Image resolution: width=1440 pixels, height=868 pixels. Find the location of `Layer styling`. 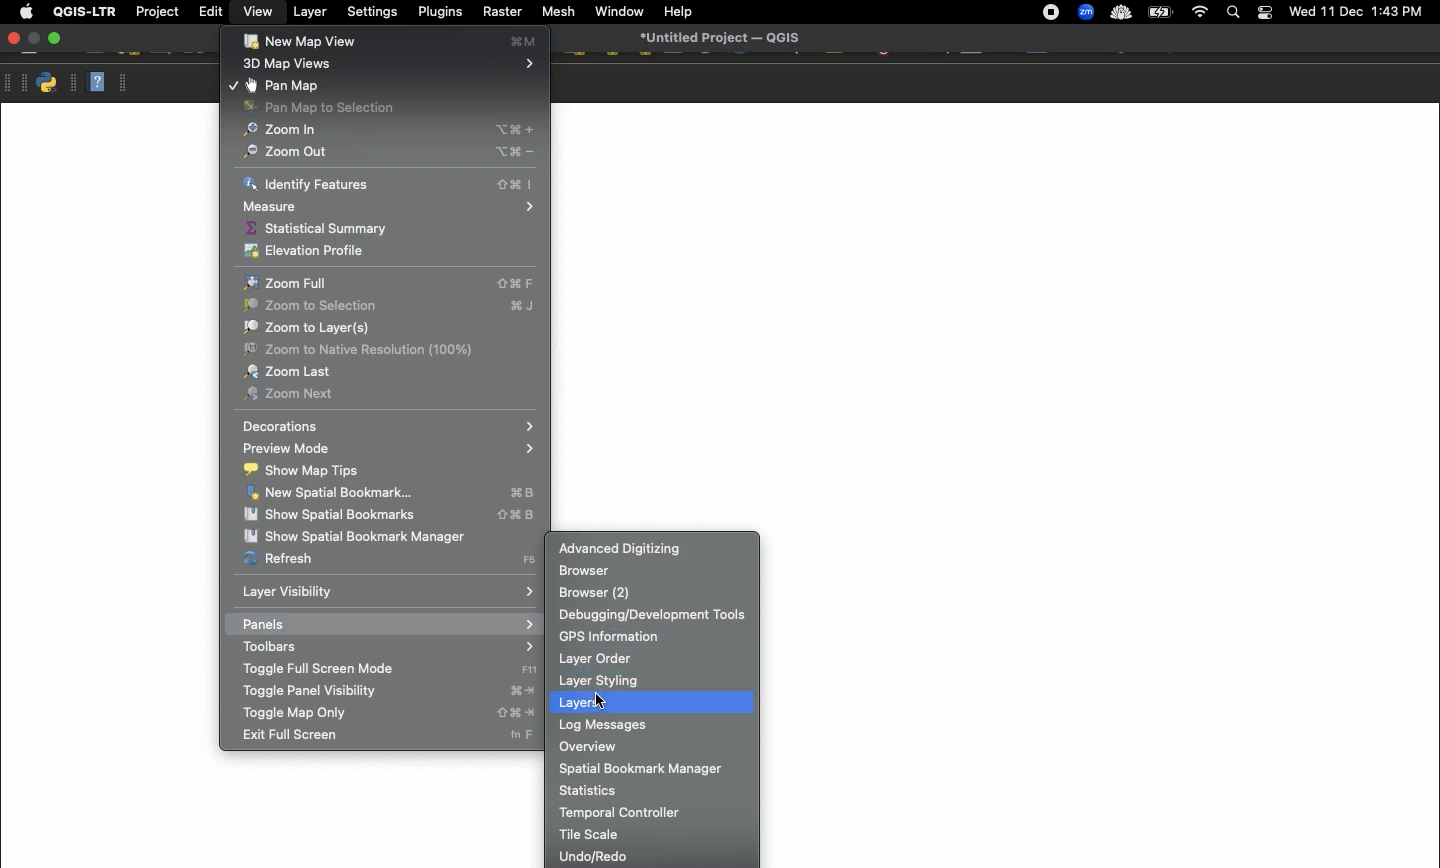

Layer styling is located at coordinates (655, 681).